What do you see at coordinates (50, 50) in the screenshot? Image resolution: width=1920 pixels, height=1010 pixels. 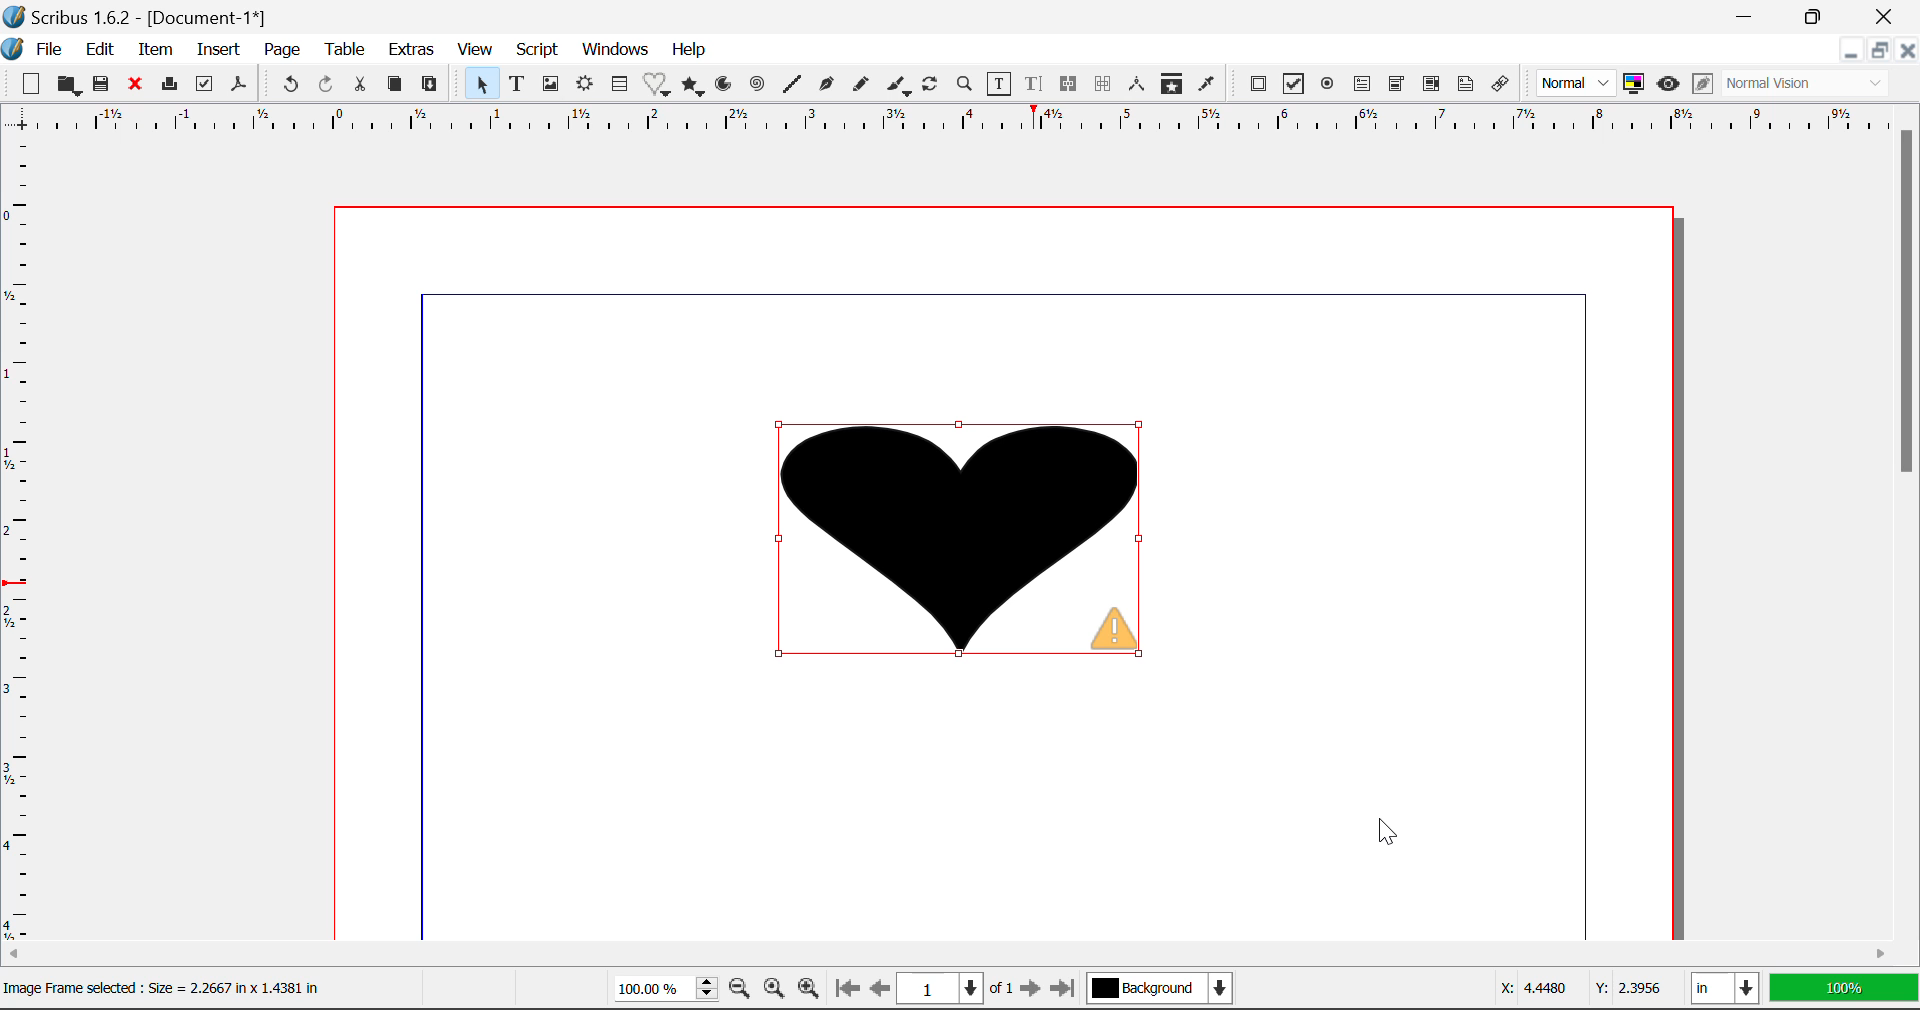 I see `File` at bounding box center [50, 50].